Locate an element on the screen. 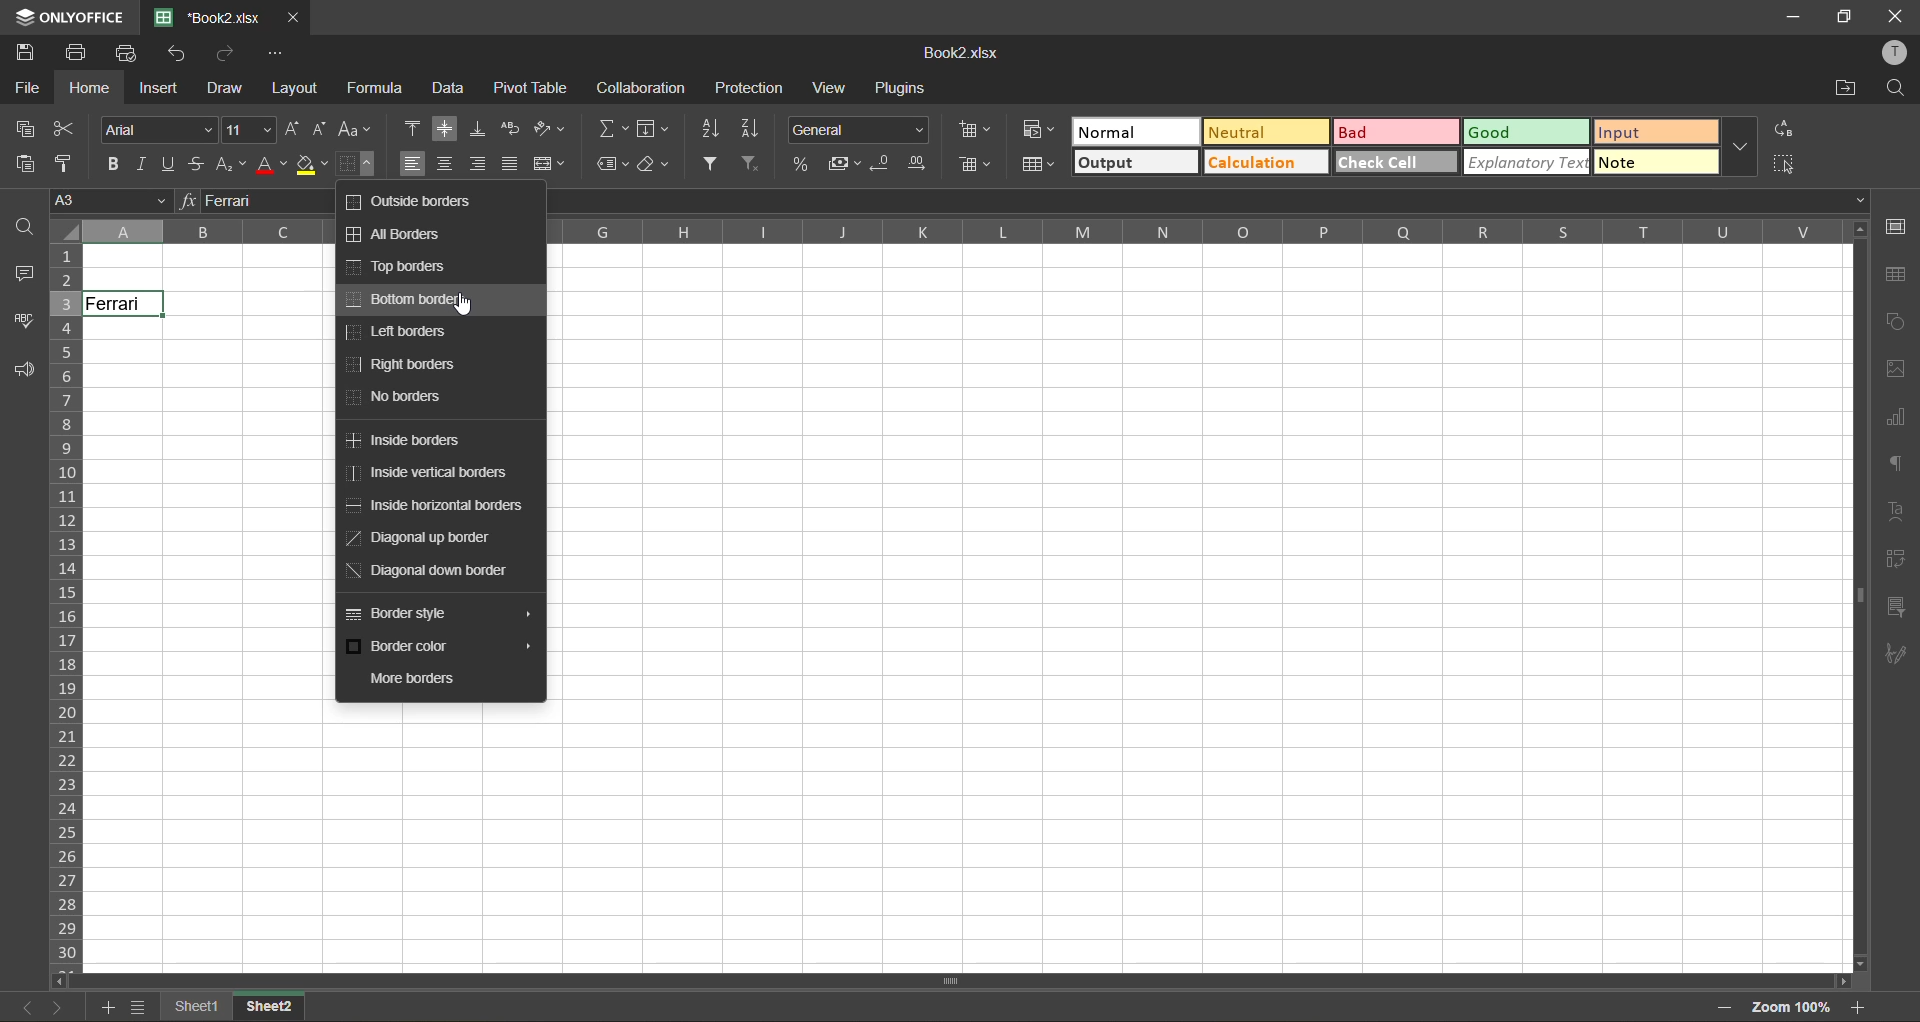 The width and height of the screenshot is (1920, 1022). zoom out is located at coordinates (1724, 1006).